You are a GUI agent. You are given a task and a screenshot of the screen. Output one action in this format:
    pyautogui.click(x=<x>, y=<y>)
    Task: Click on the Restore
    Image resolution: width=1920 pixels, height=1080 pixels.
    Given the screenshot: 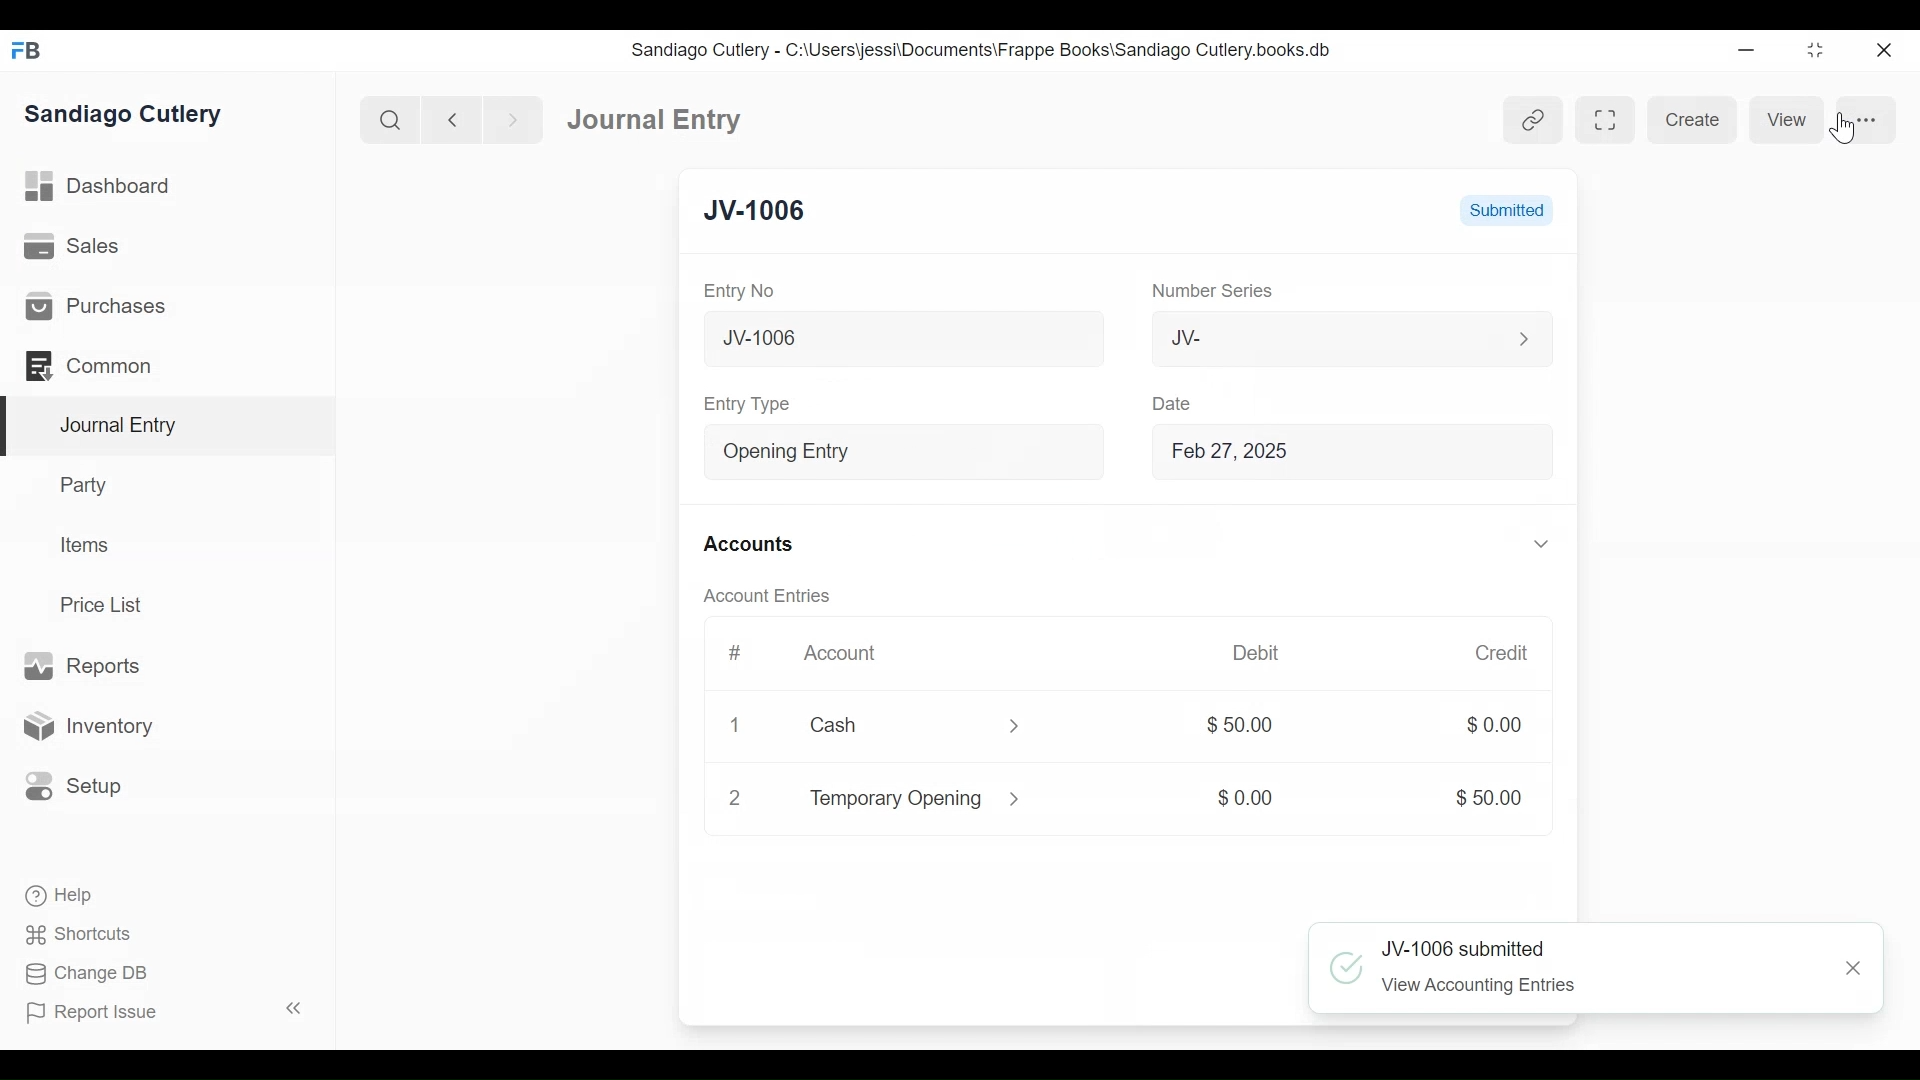 What is the action you would take?
    pyautogui.click(x=1814, y=49)
    